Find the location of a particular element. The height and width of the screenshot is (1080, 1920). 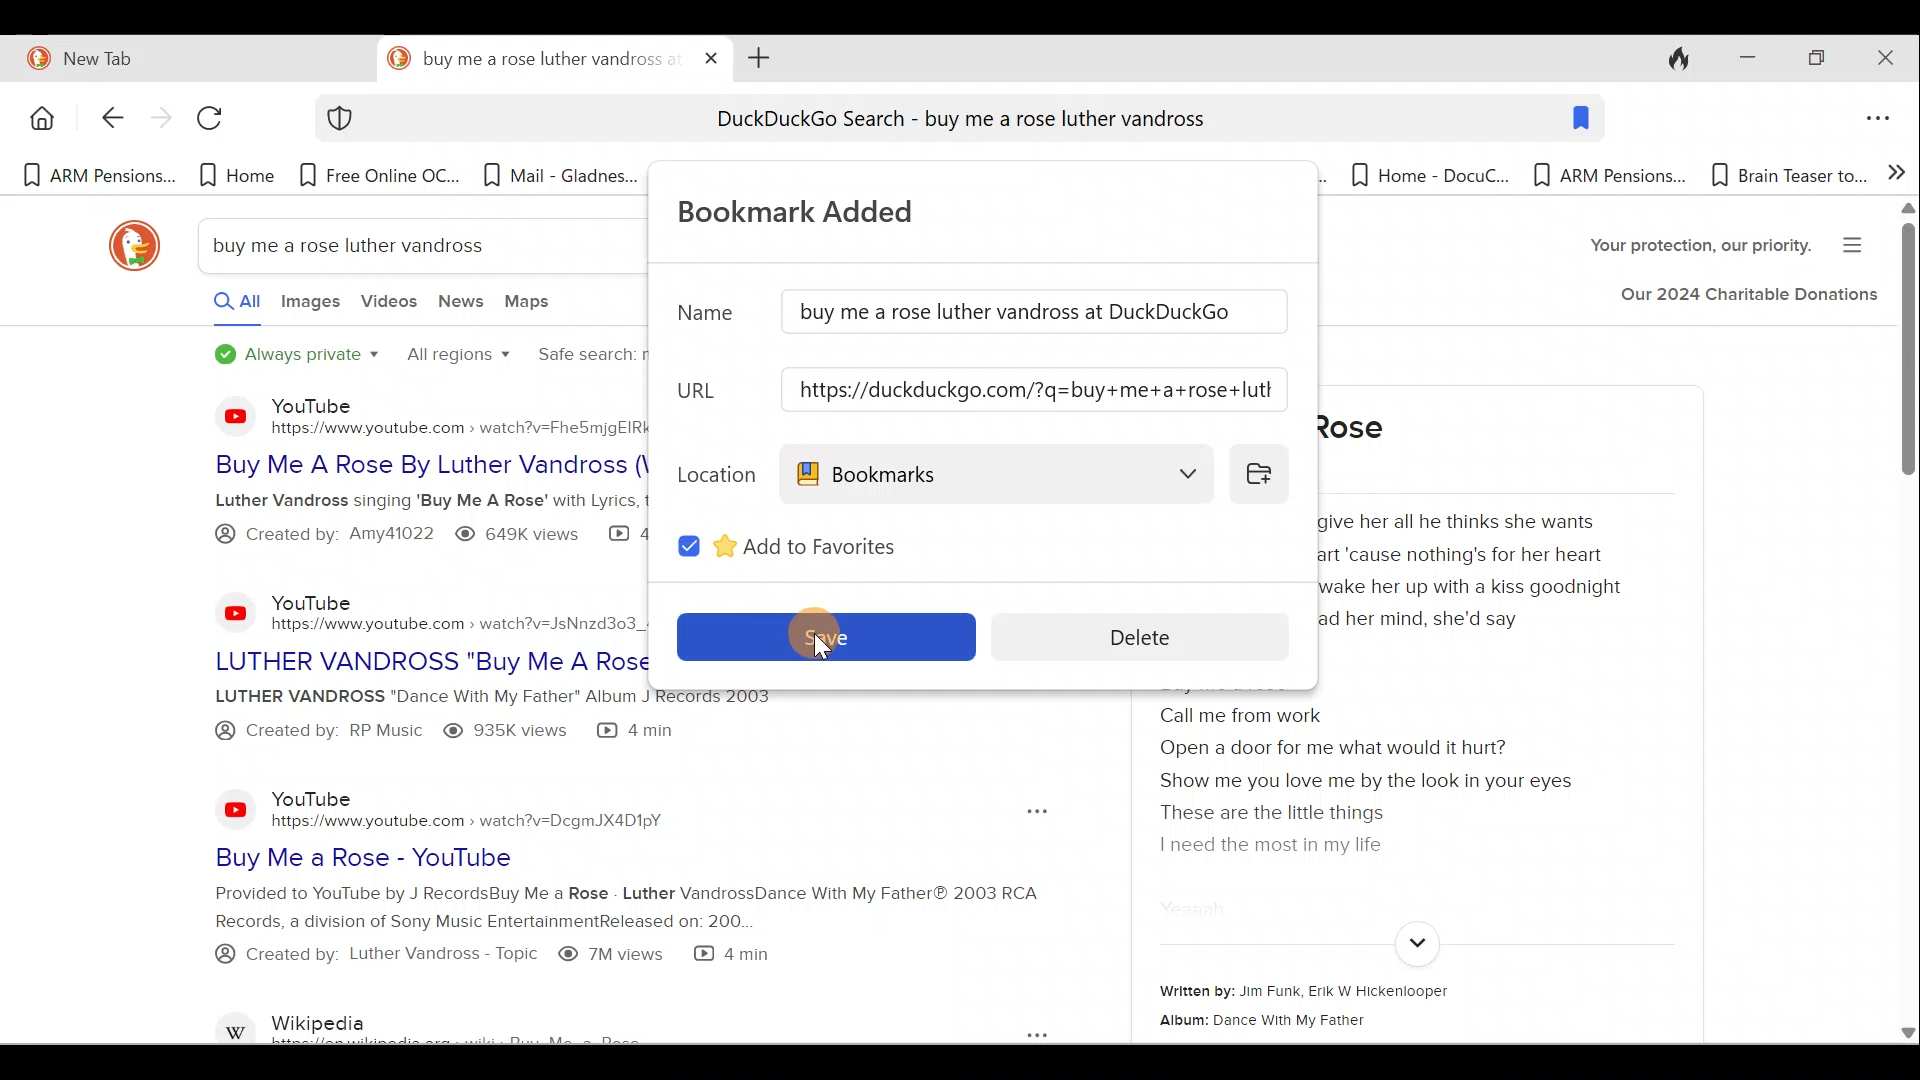

LUTHER VANDROSS "Dance With My Father" Album J Records 2003
@® Created by: RP Music ® 935K views (® 4 min is located at coordinates (413, 719).